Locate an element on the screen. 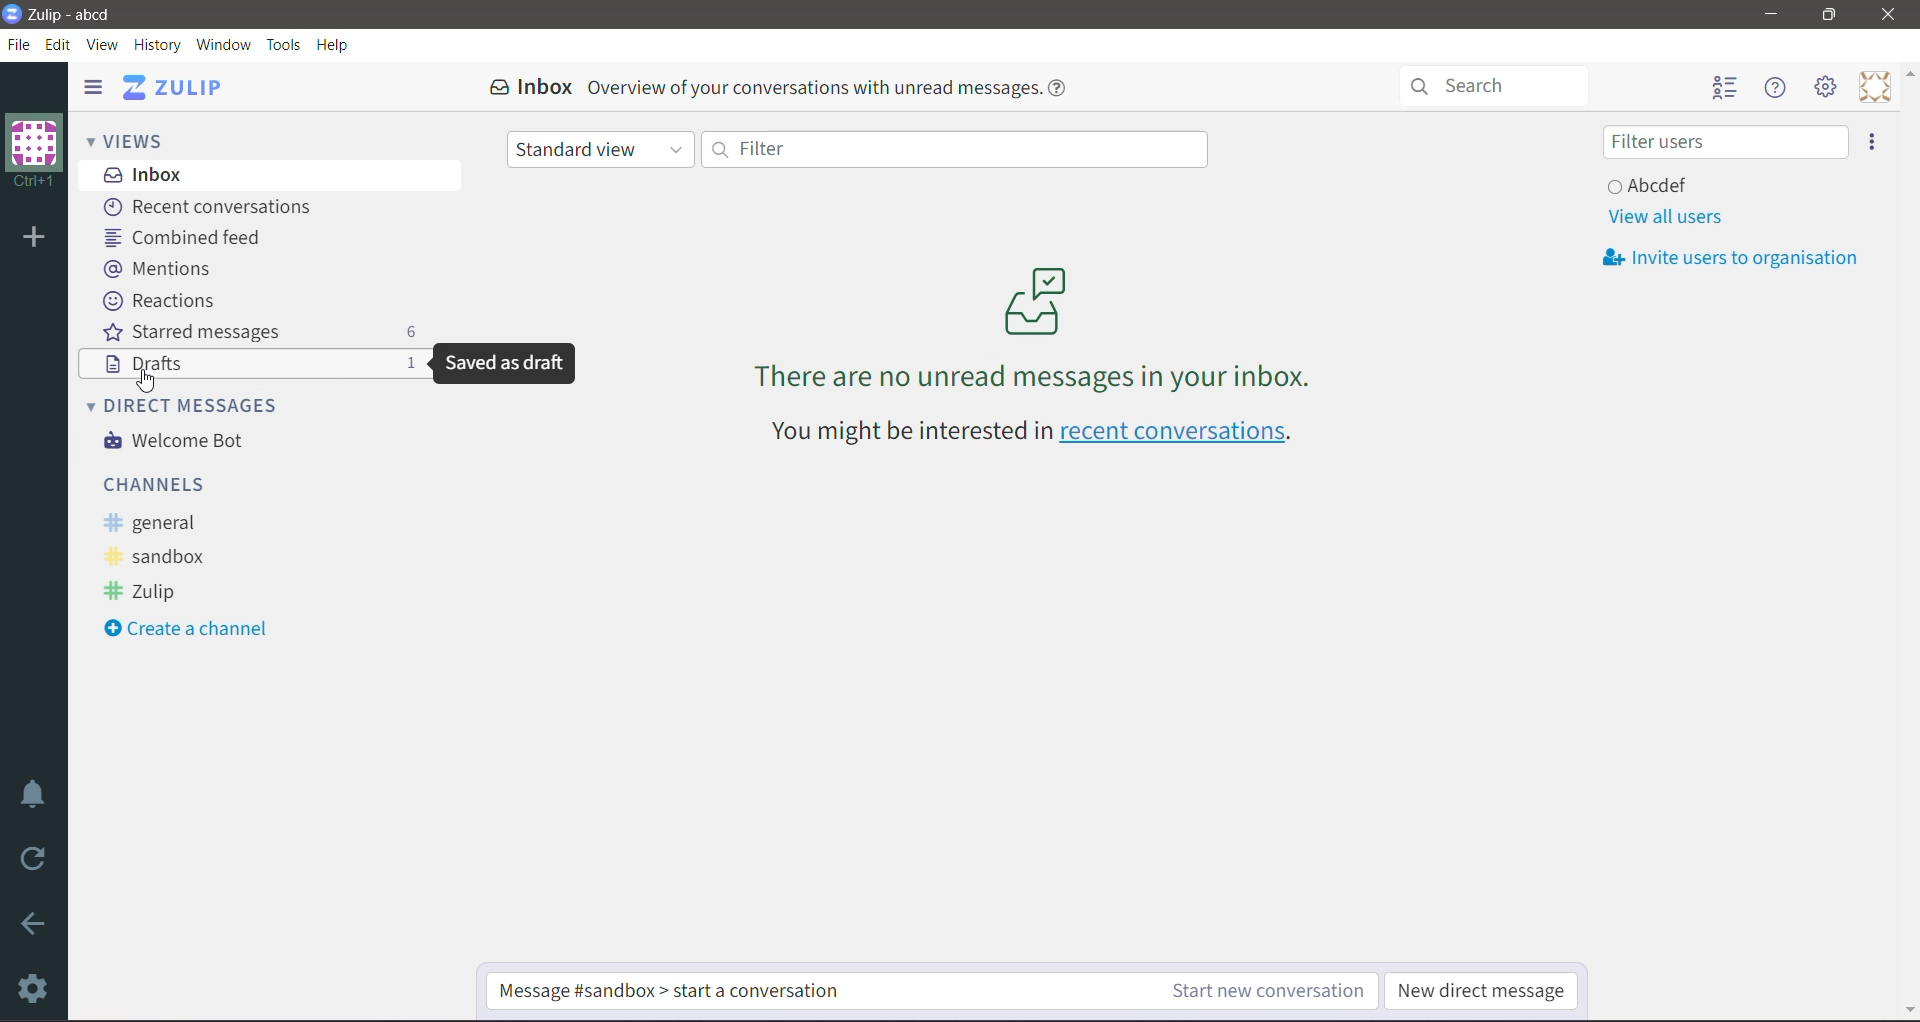 Image resolution: width=1920 pixels, height=1022 pixels. Views is located at coordinates (140, 139).